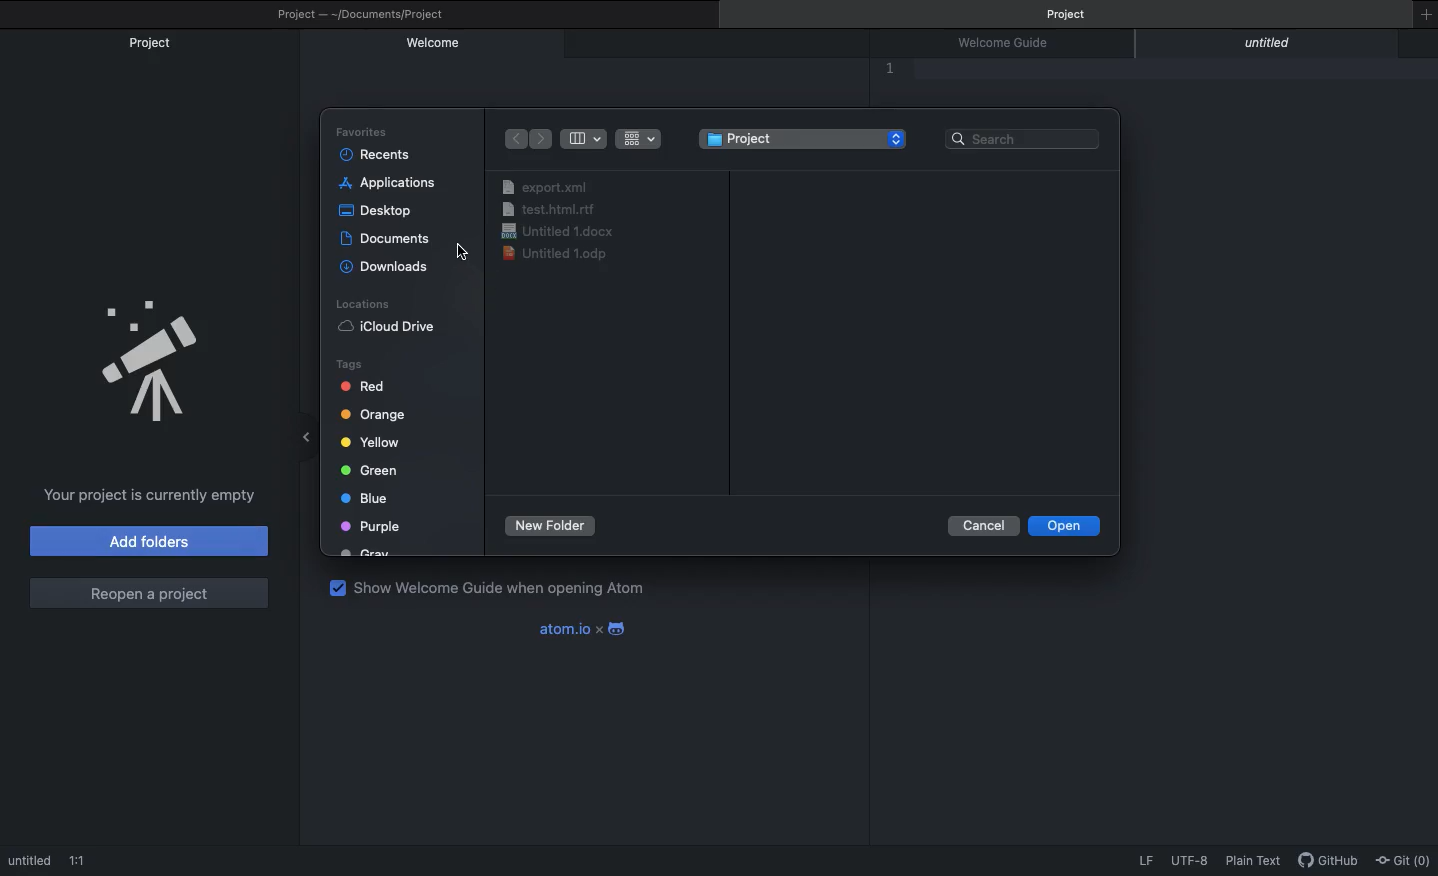 The width and height of the screenshot is (1438, 876). I want to click on Applications, so click(392, 183).